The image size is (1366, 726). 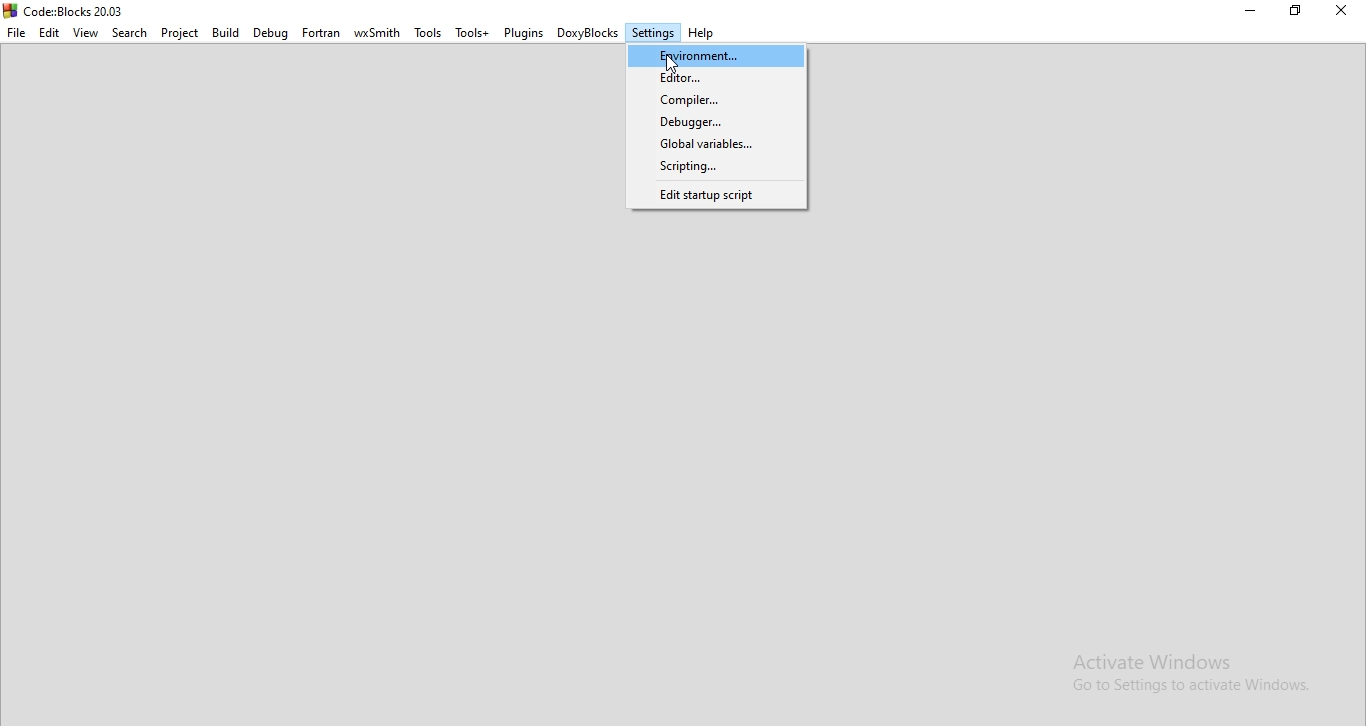 I want to click on Compiler, so click(x=717, y=100).